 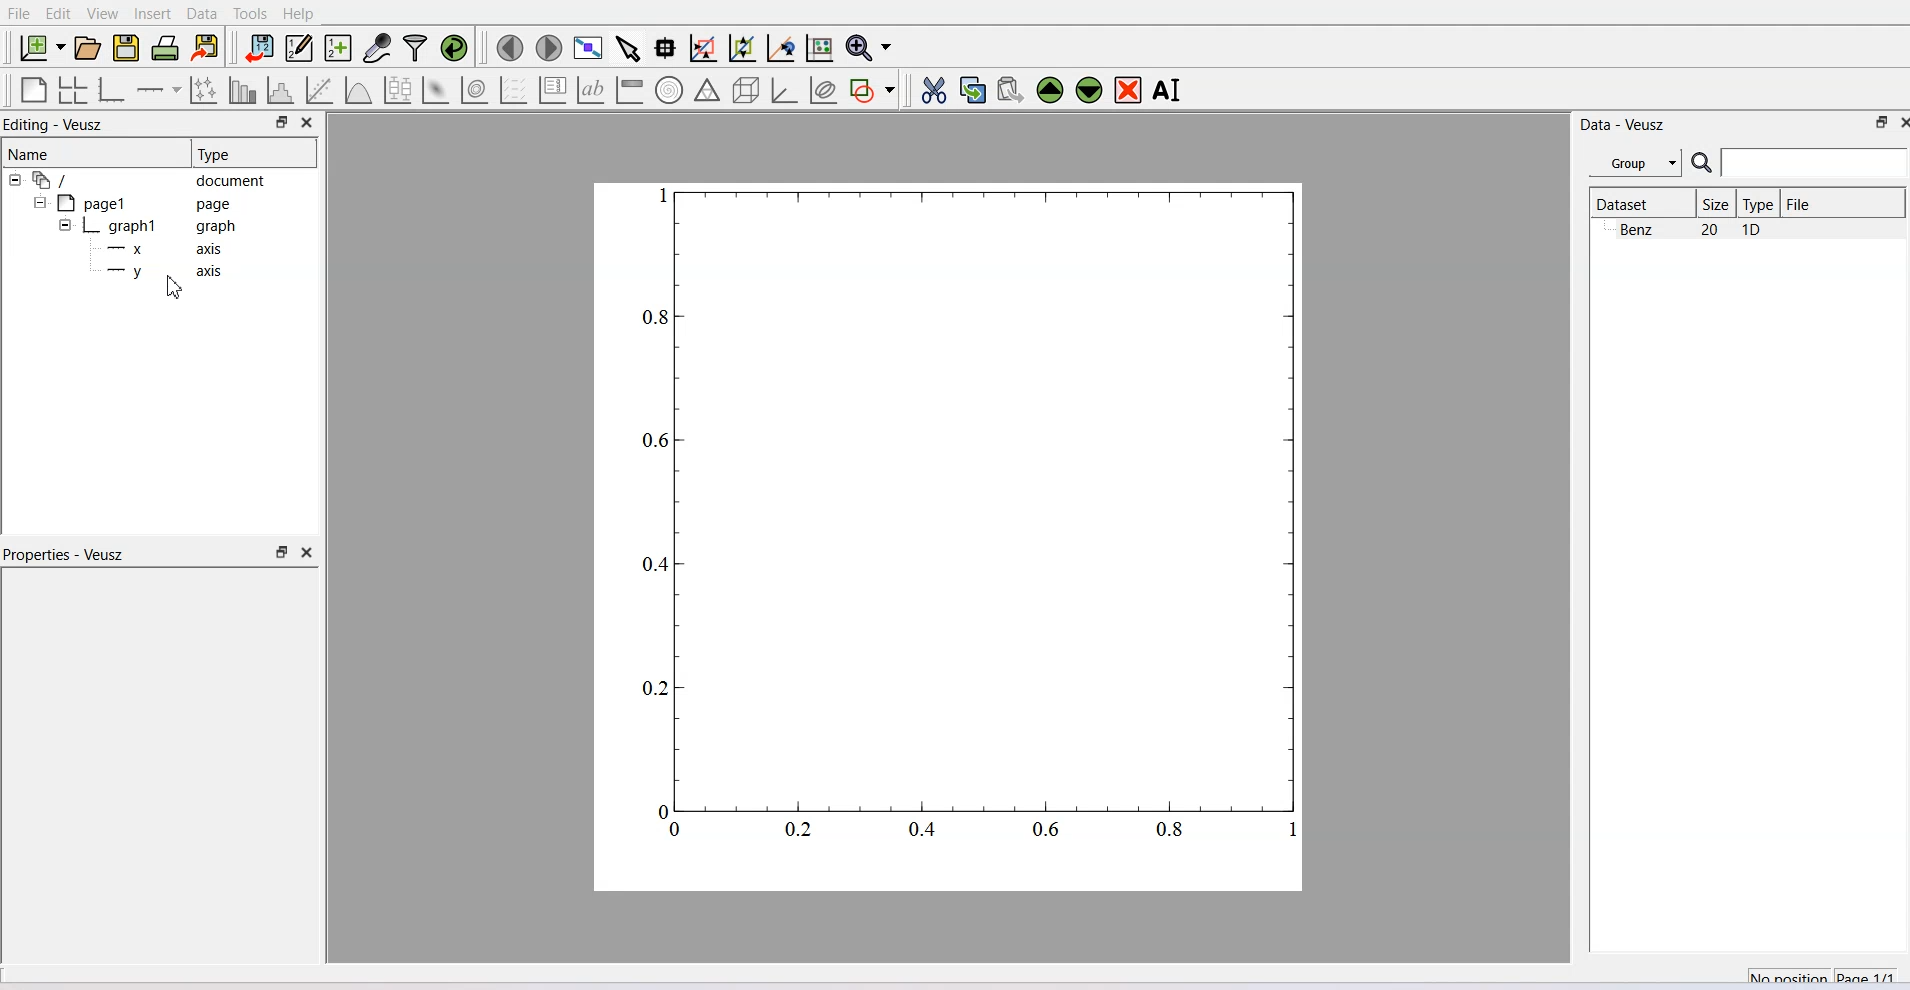 What do you see at coordinates (155, 14) in the screenshot?
I see `Insert` at bounding box center [155, 14].